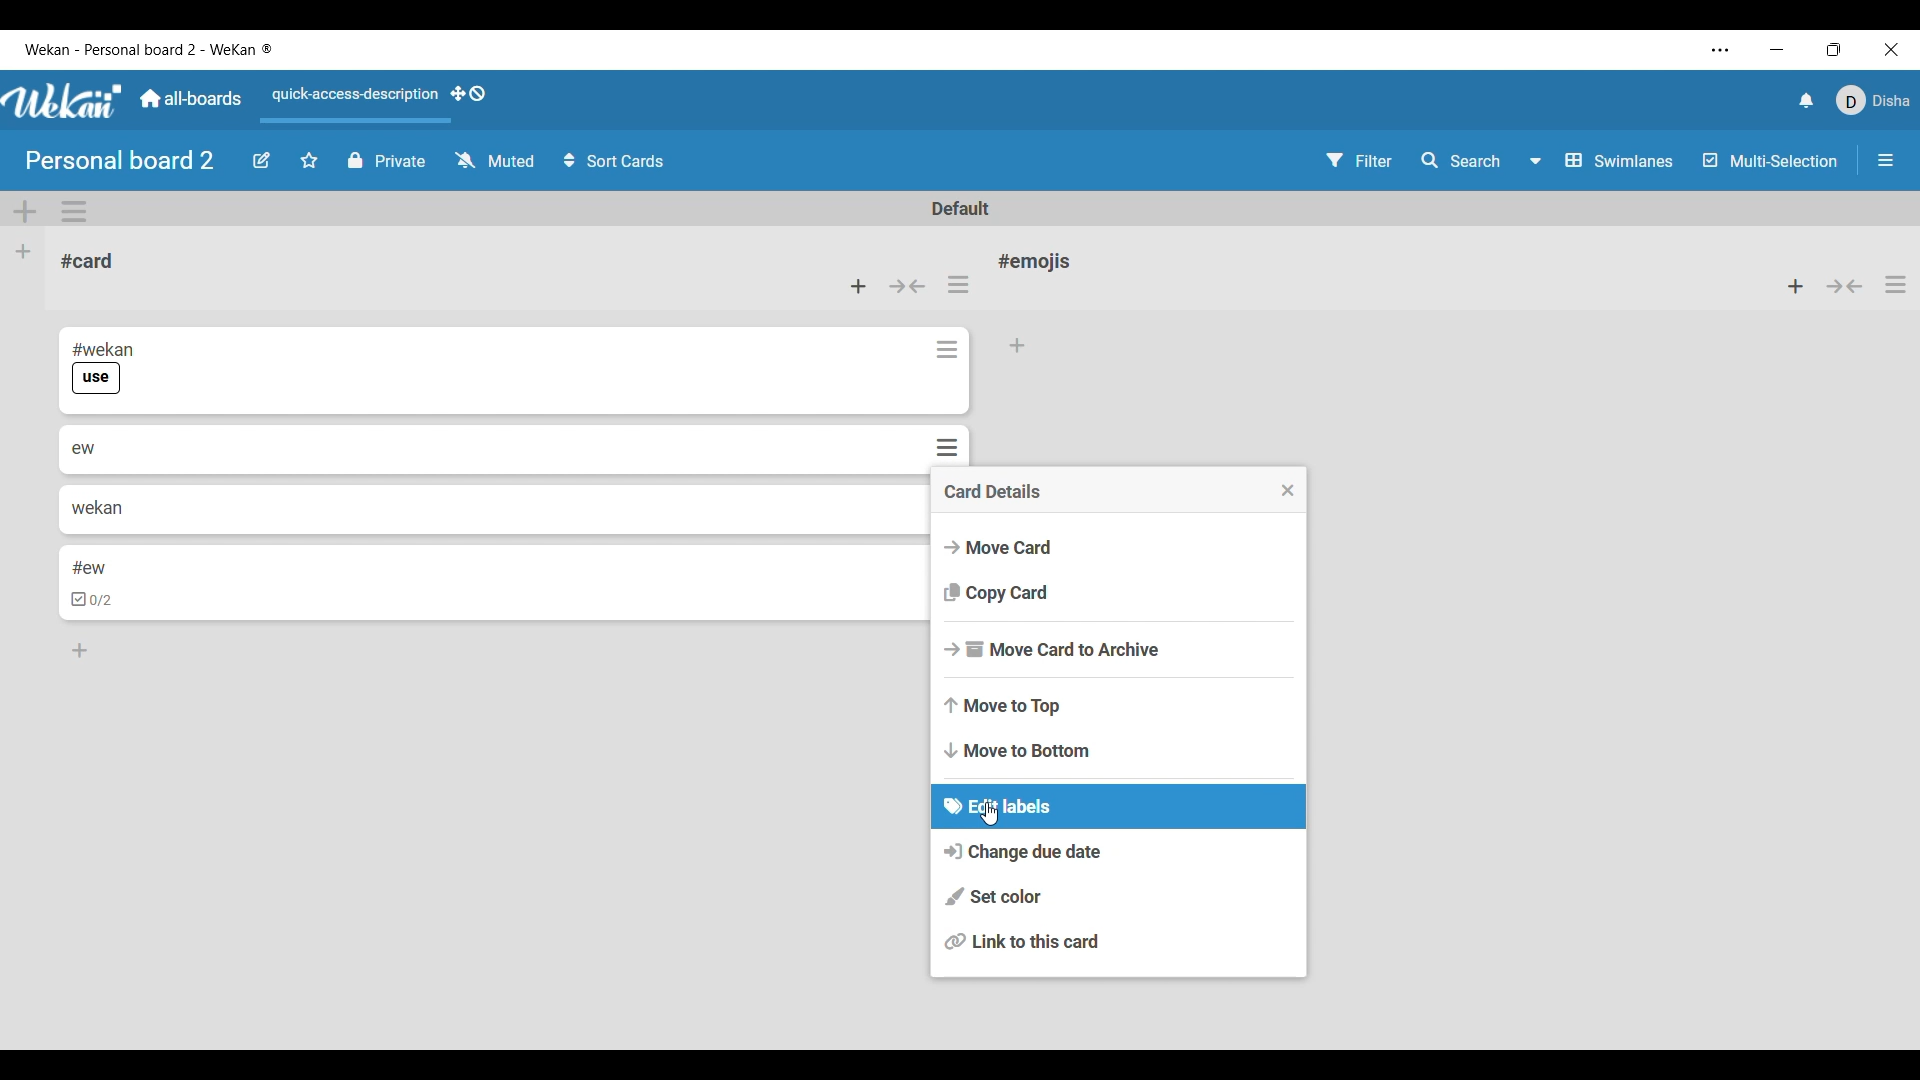  Describe the element at coordinates (87, 261) in the screenshot. I see `Card name` at that location.